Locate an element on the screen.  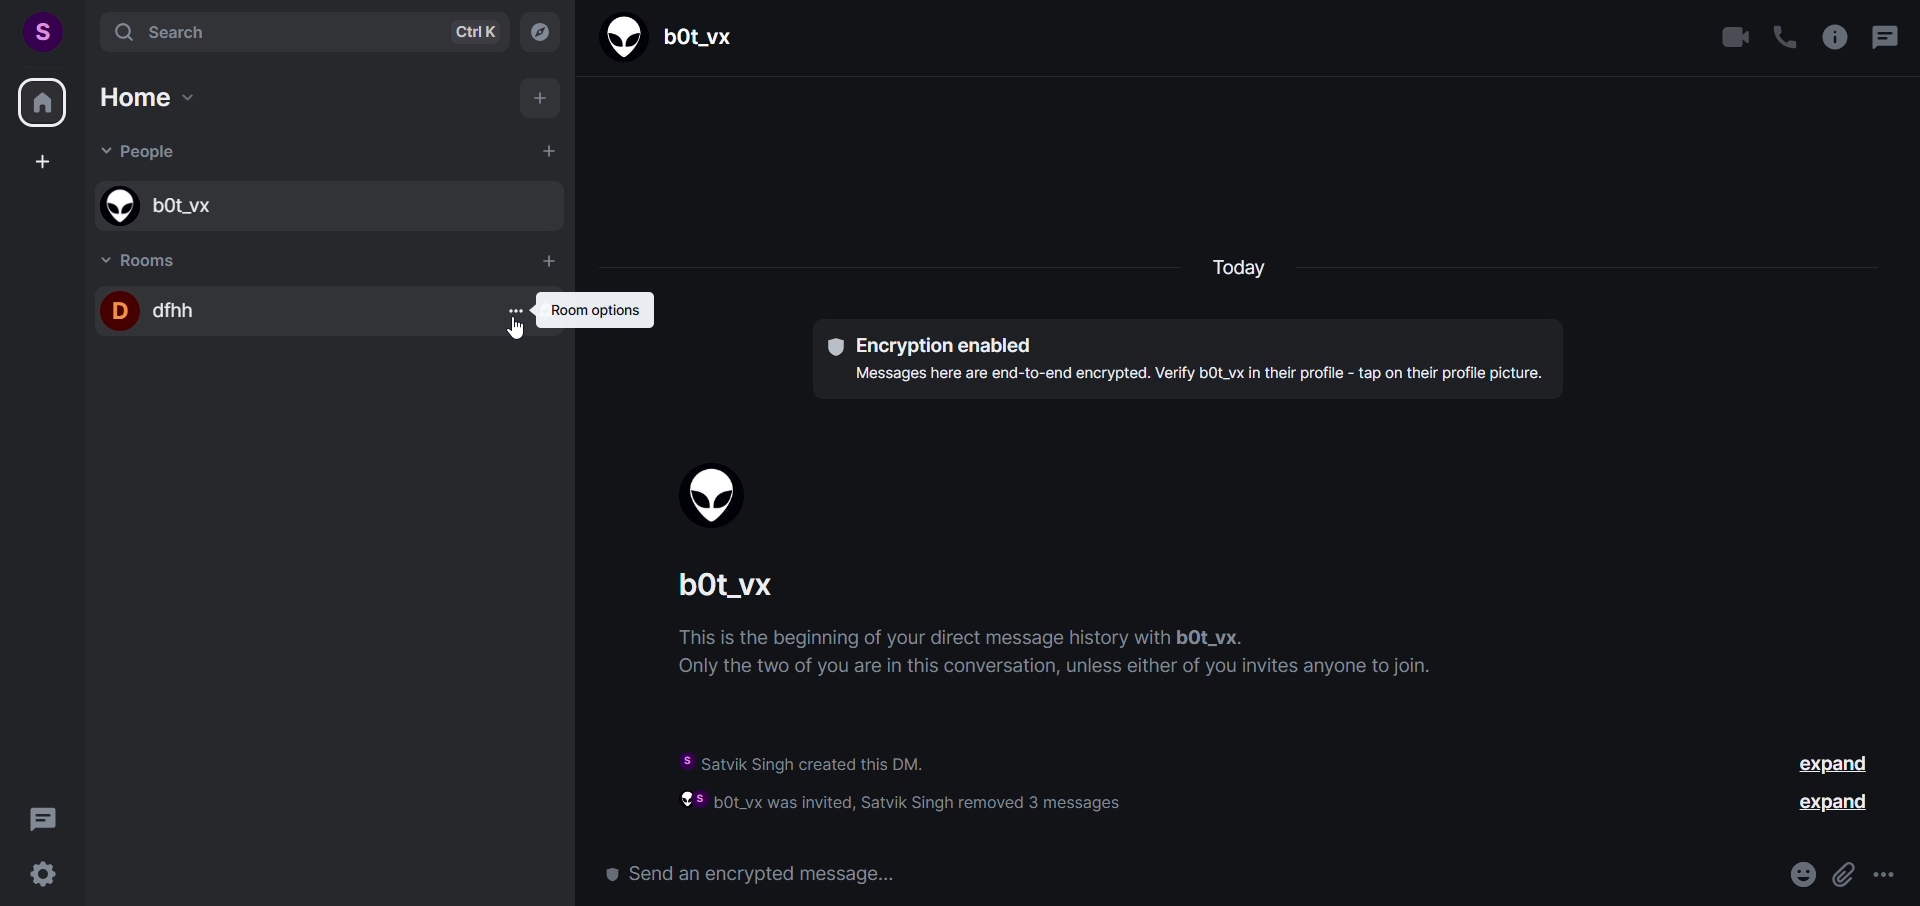
search is located at coordinates (295, 30).